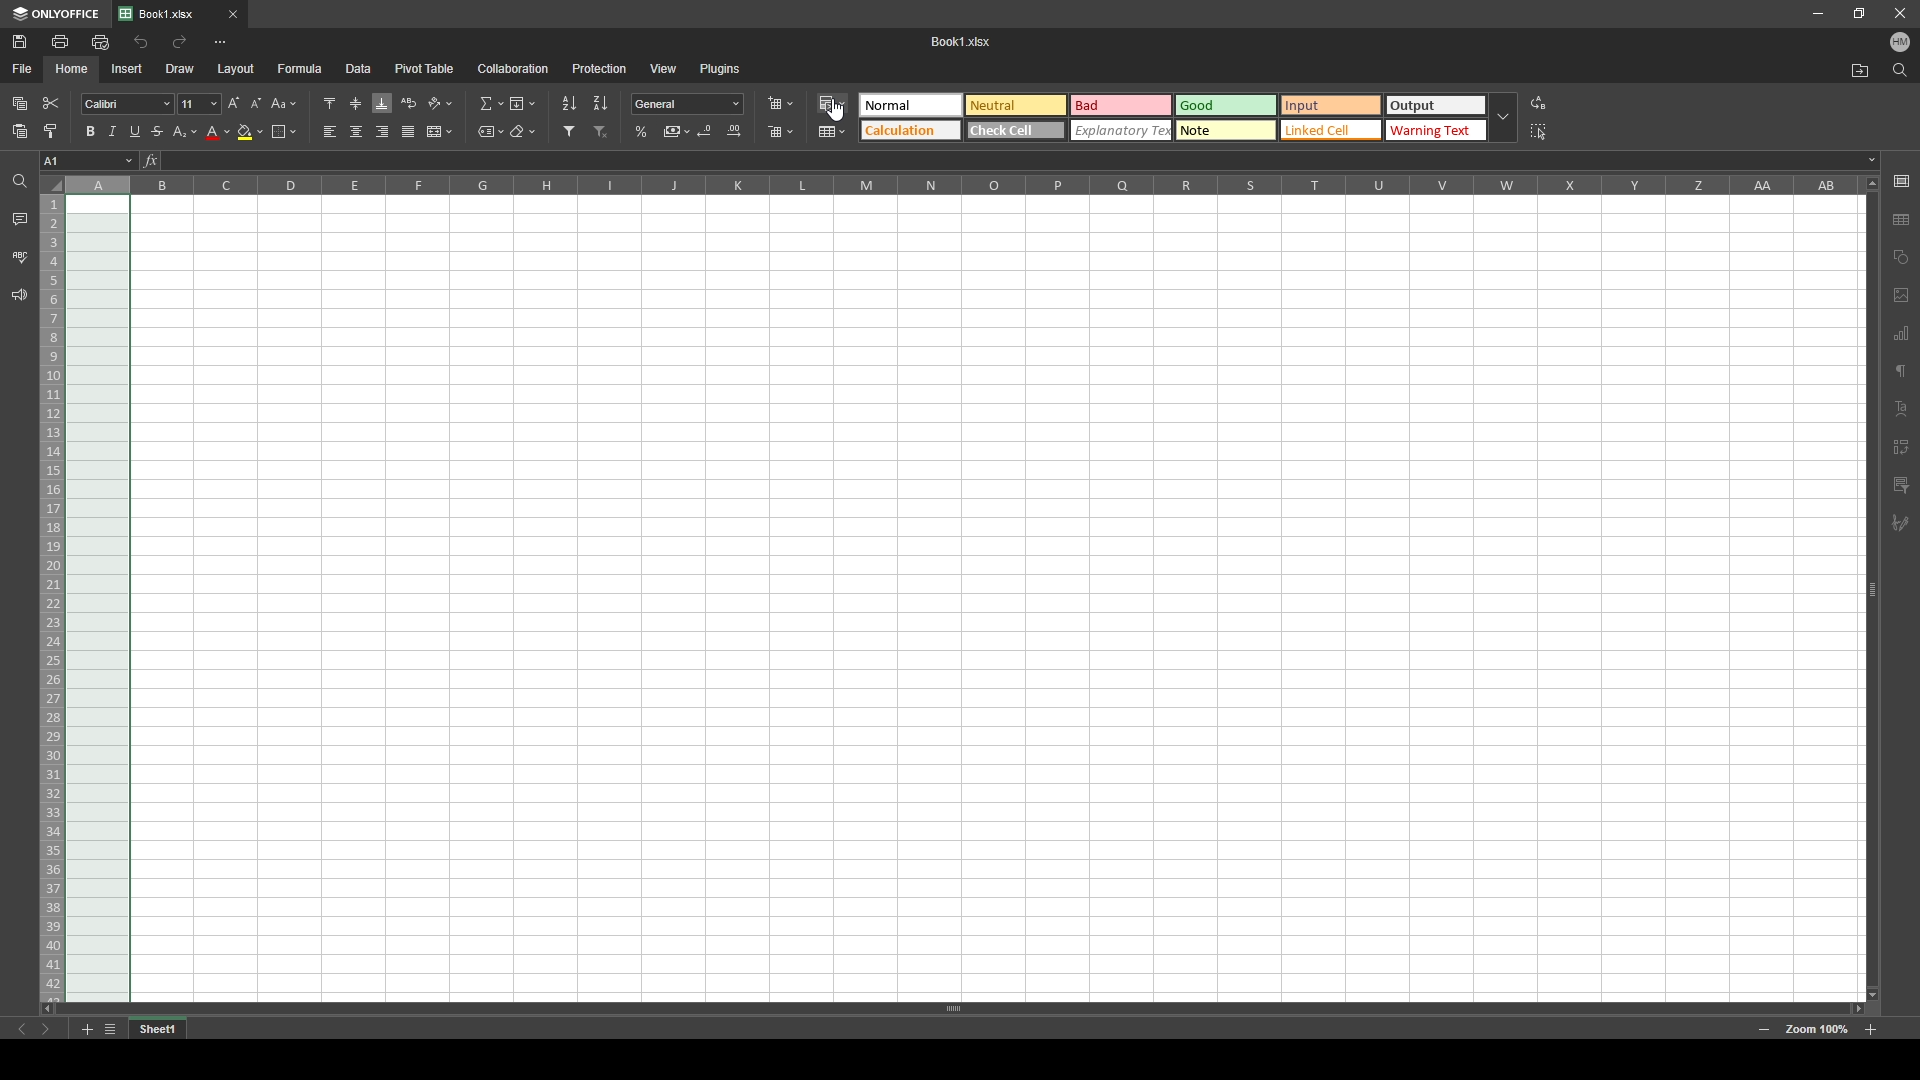 The width and height of the screenshot is (1920, 1080). Describe the element at coordinates (641, 131) in the screenshot. I see `percentage style` at that location.